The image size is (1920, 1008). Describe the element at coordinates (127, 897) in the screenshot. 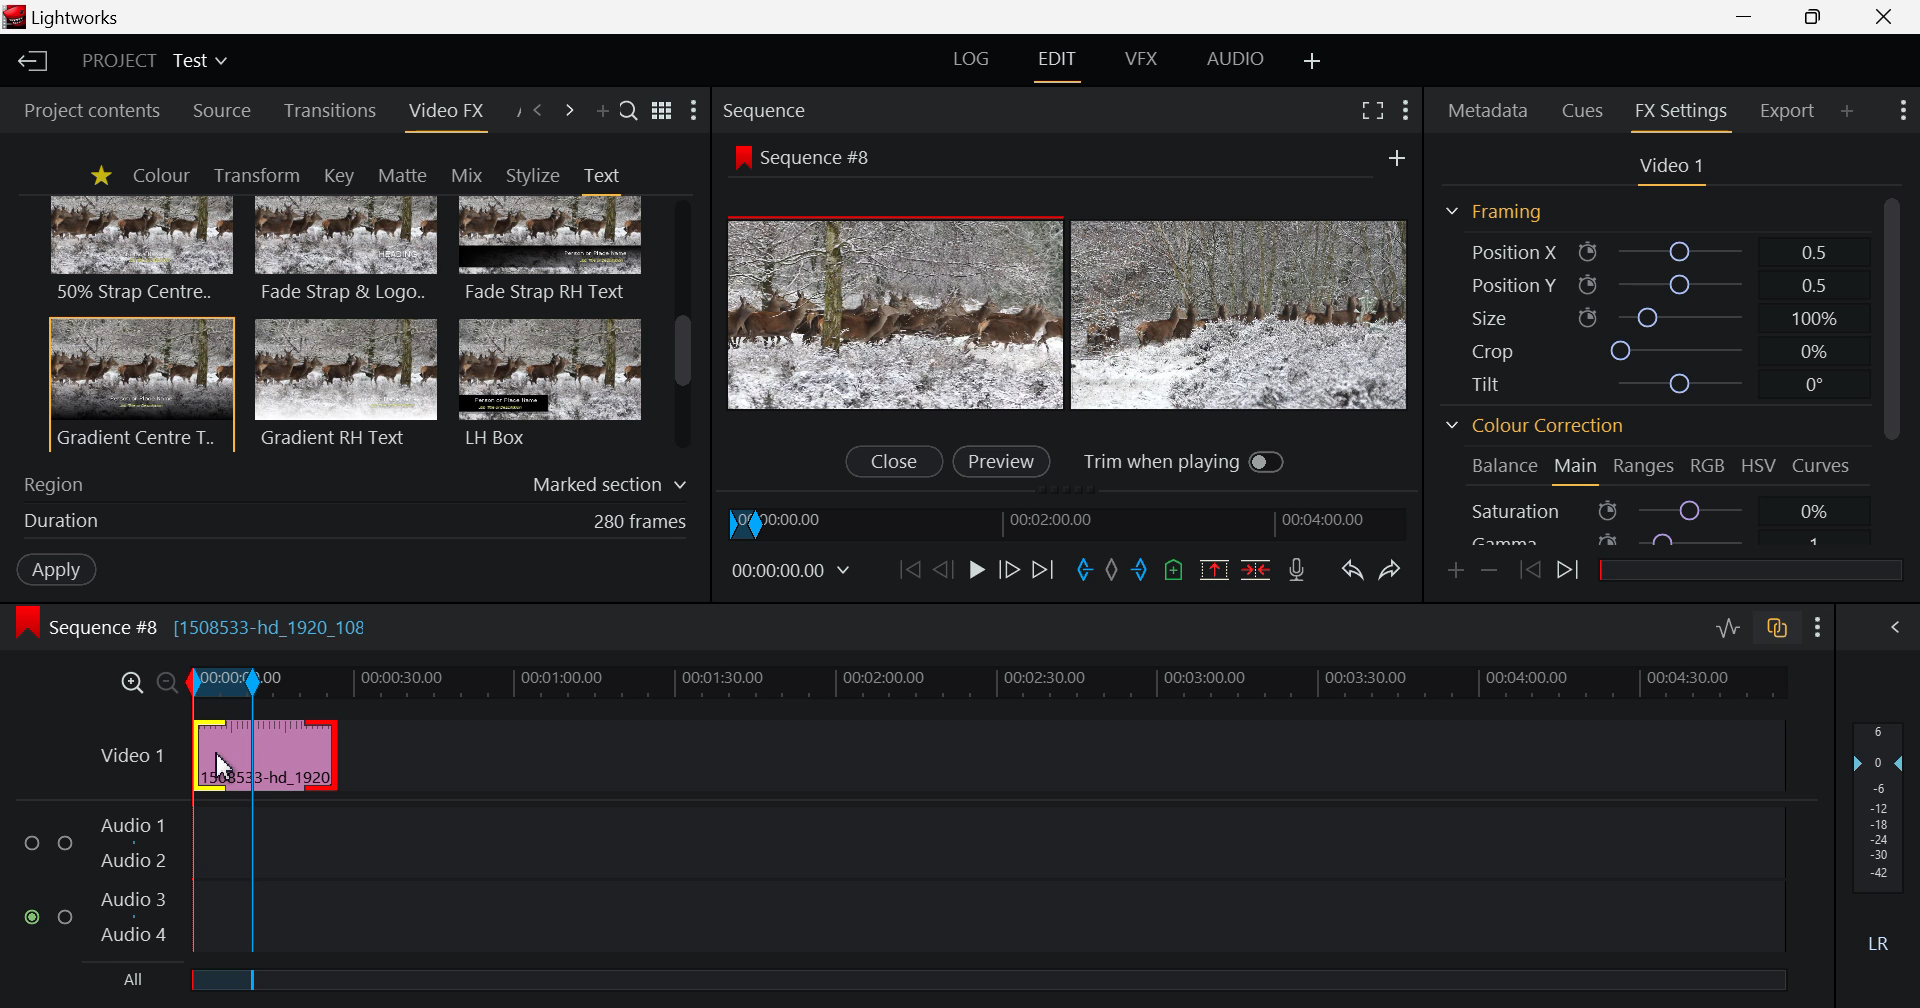

I see `audio 3` at that location.